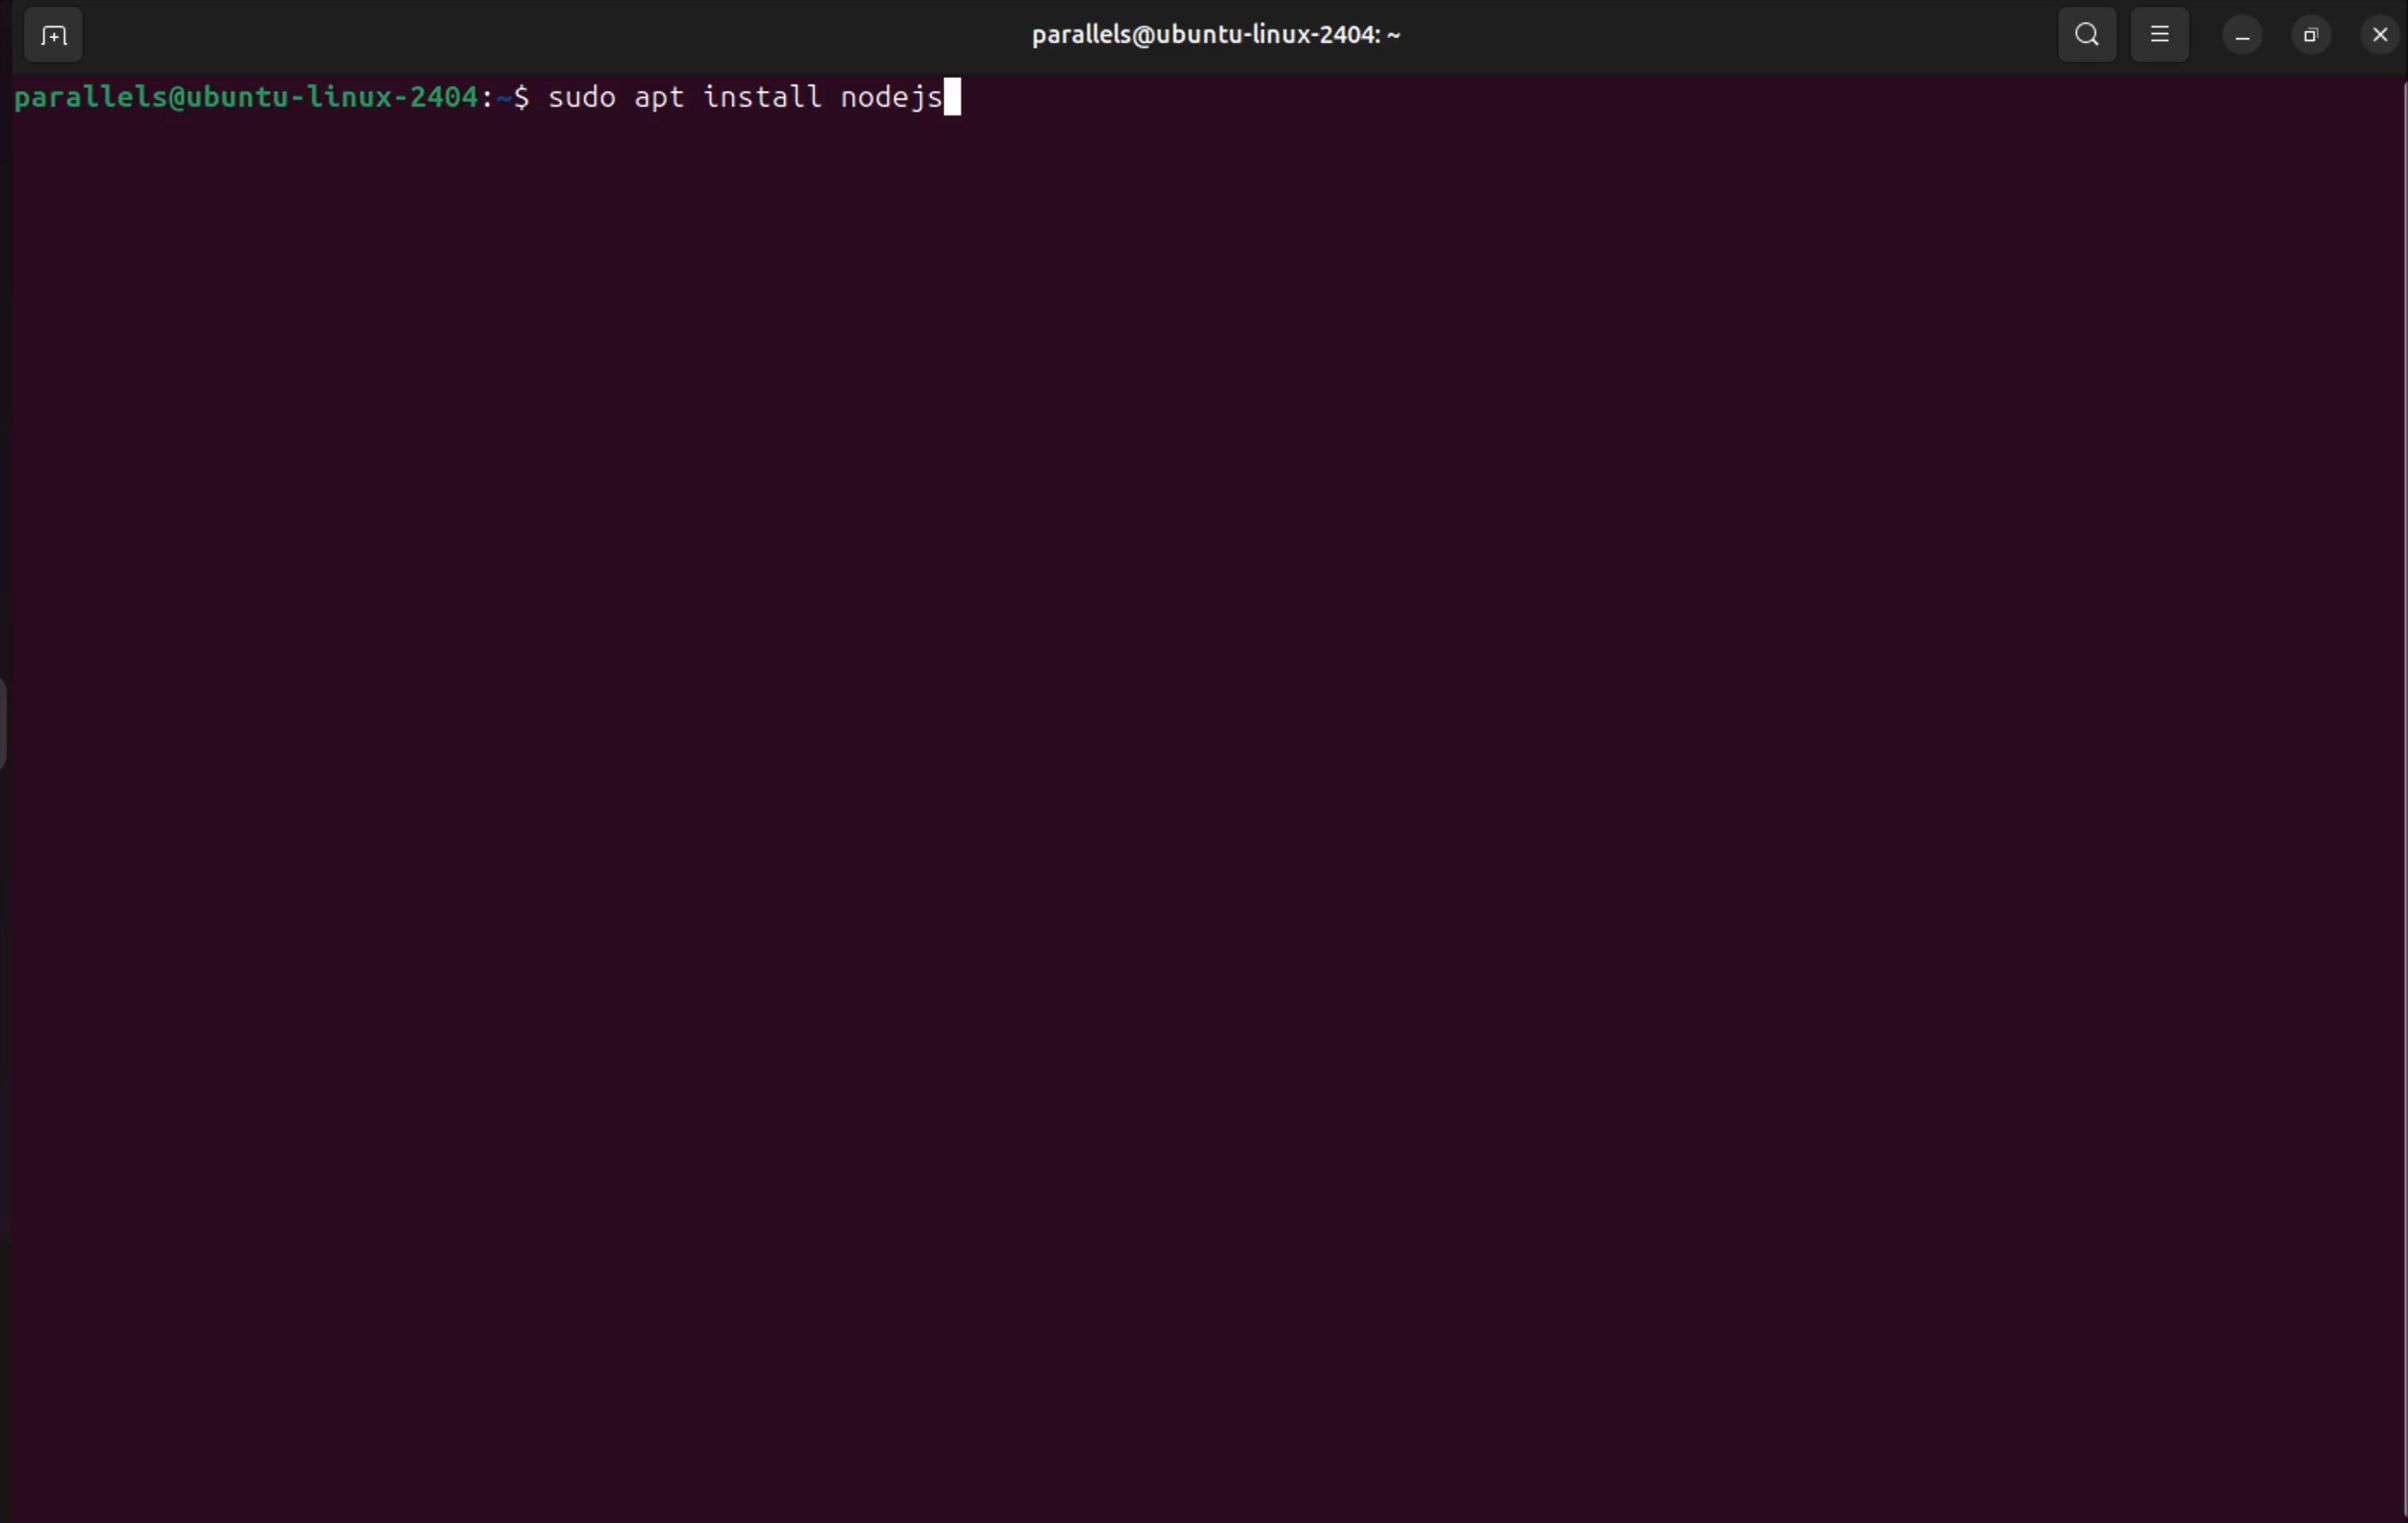 The height and width of the screenshot is (1523, 2408). Describe the element at coordinates (2309, 35) in the screenshot. I see `resize` at that location.